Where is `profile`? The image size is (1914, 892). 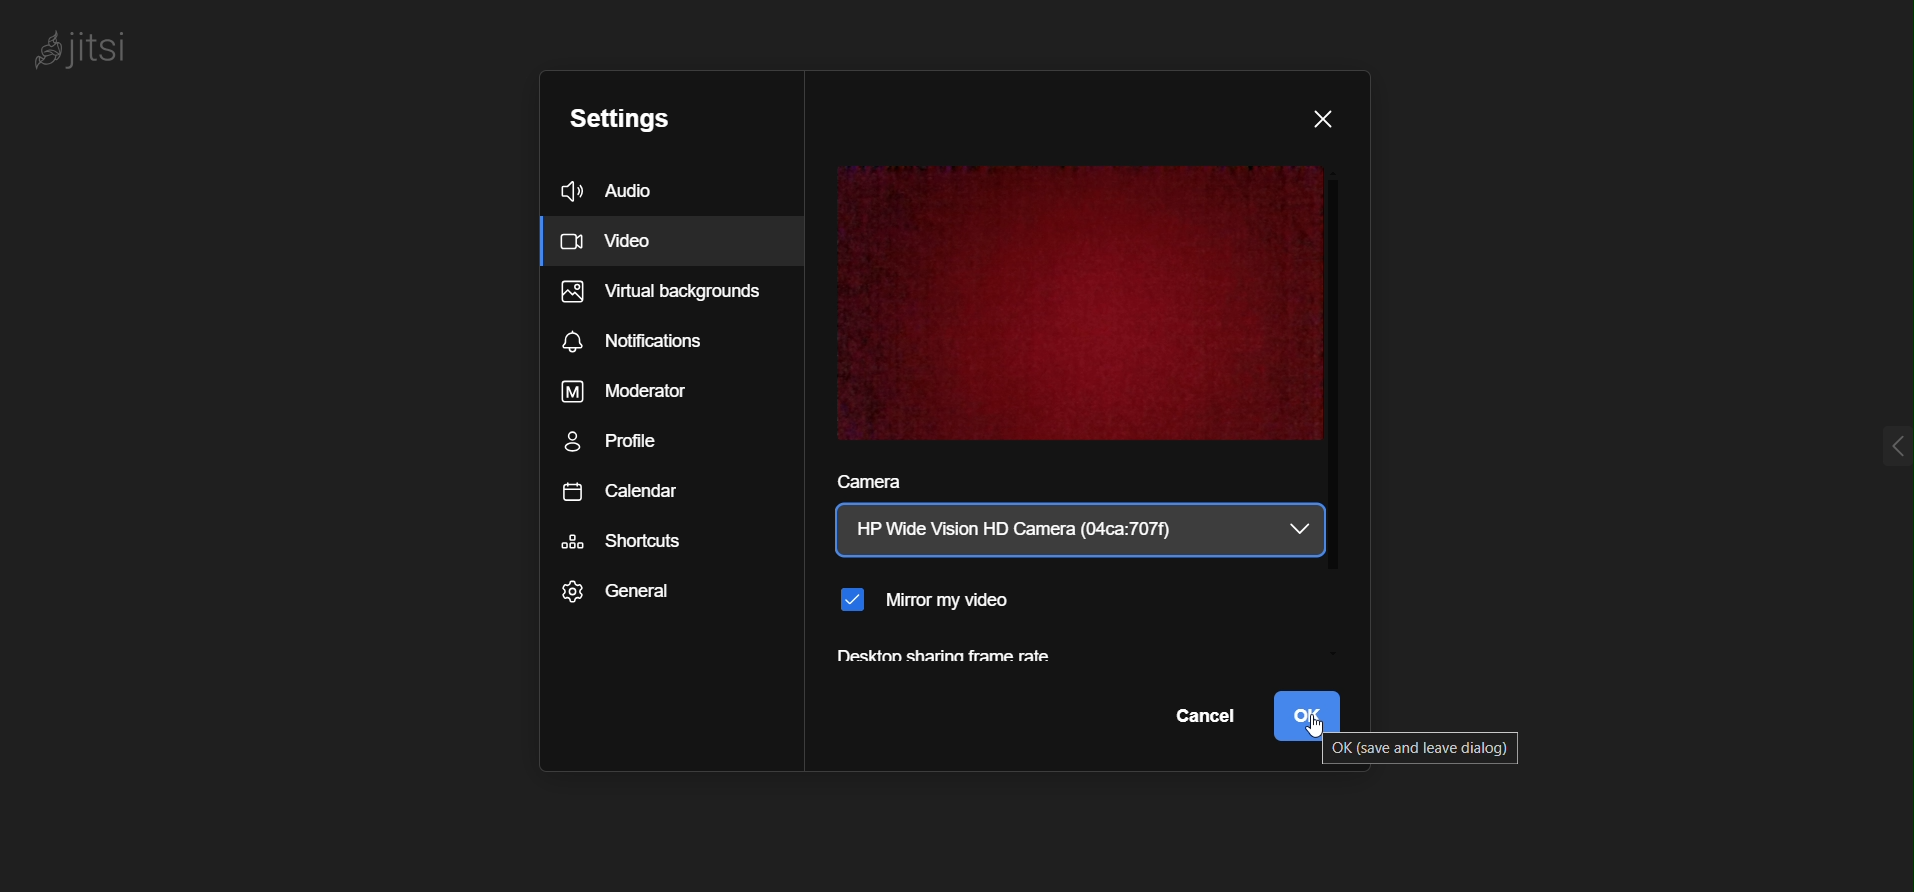 profile is located at coordinates (632, 447).